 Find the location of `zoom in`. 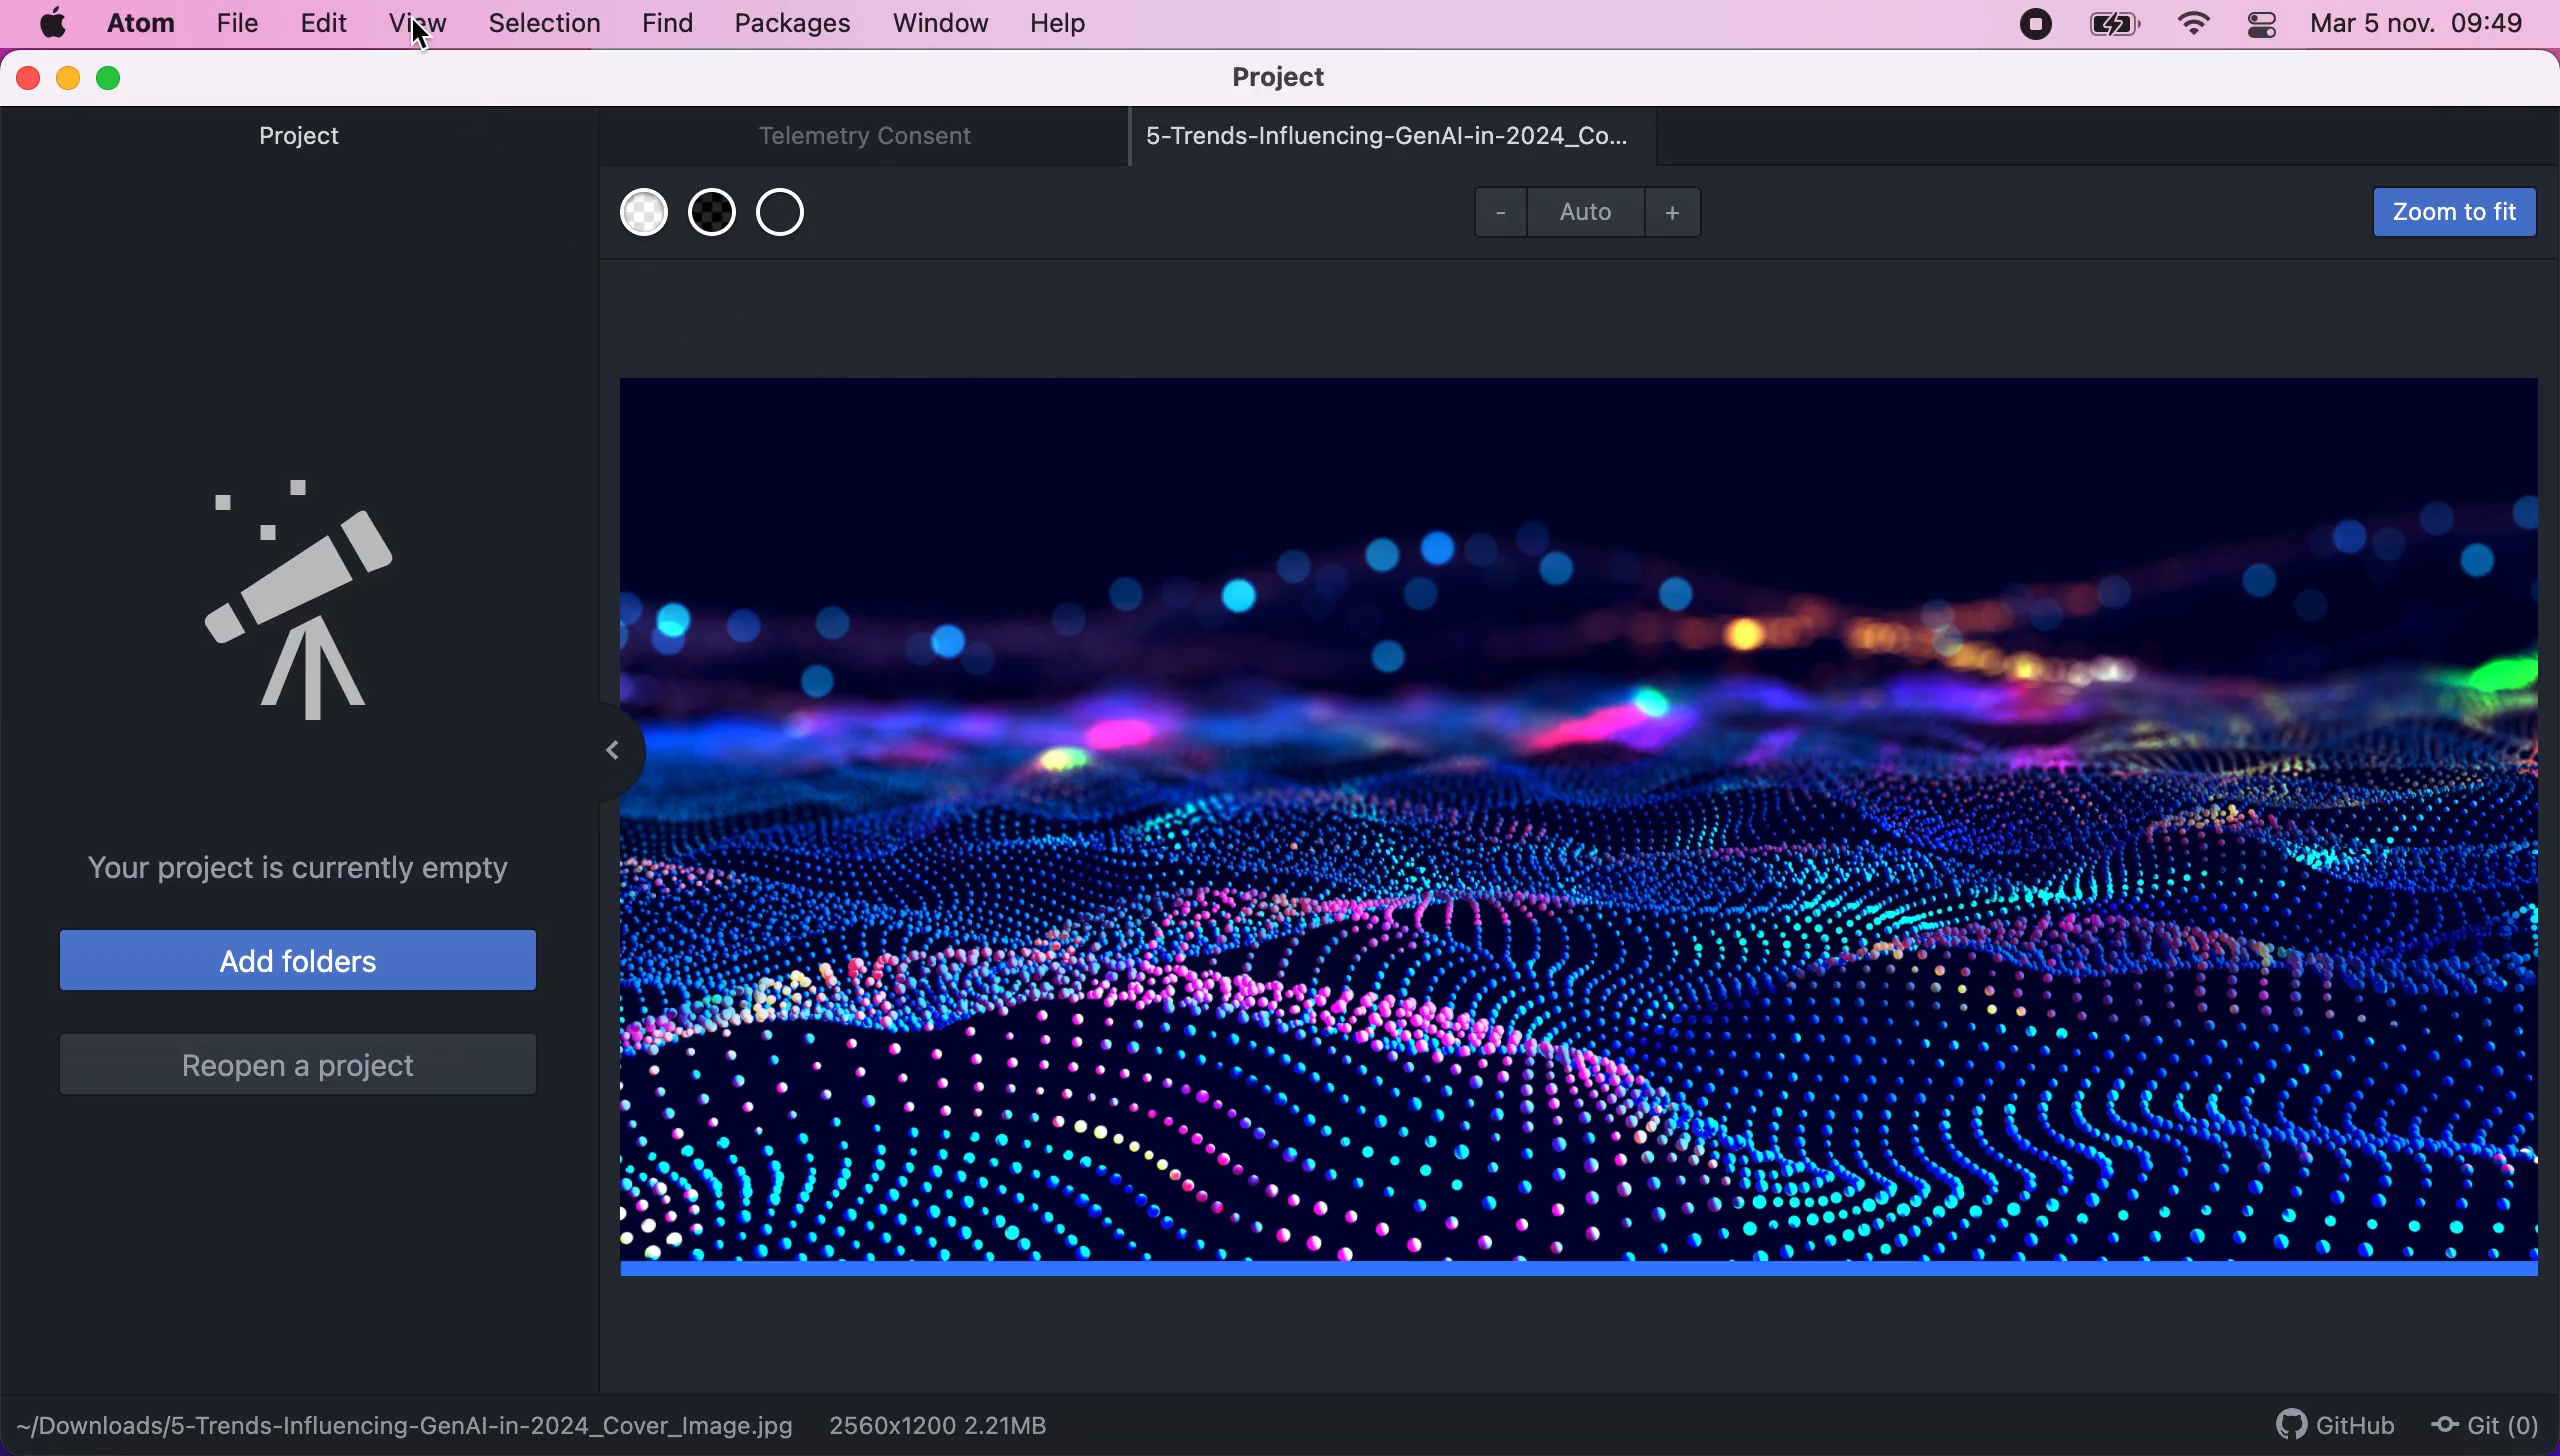

zoom in is located at coordinates (1678, 218).